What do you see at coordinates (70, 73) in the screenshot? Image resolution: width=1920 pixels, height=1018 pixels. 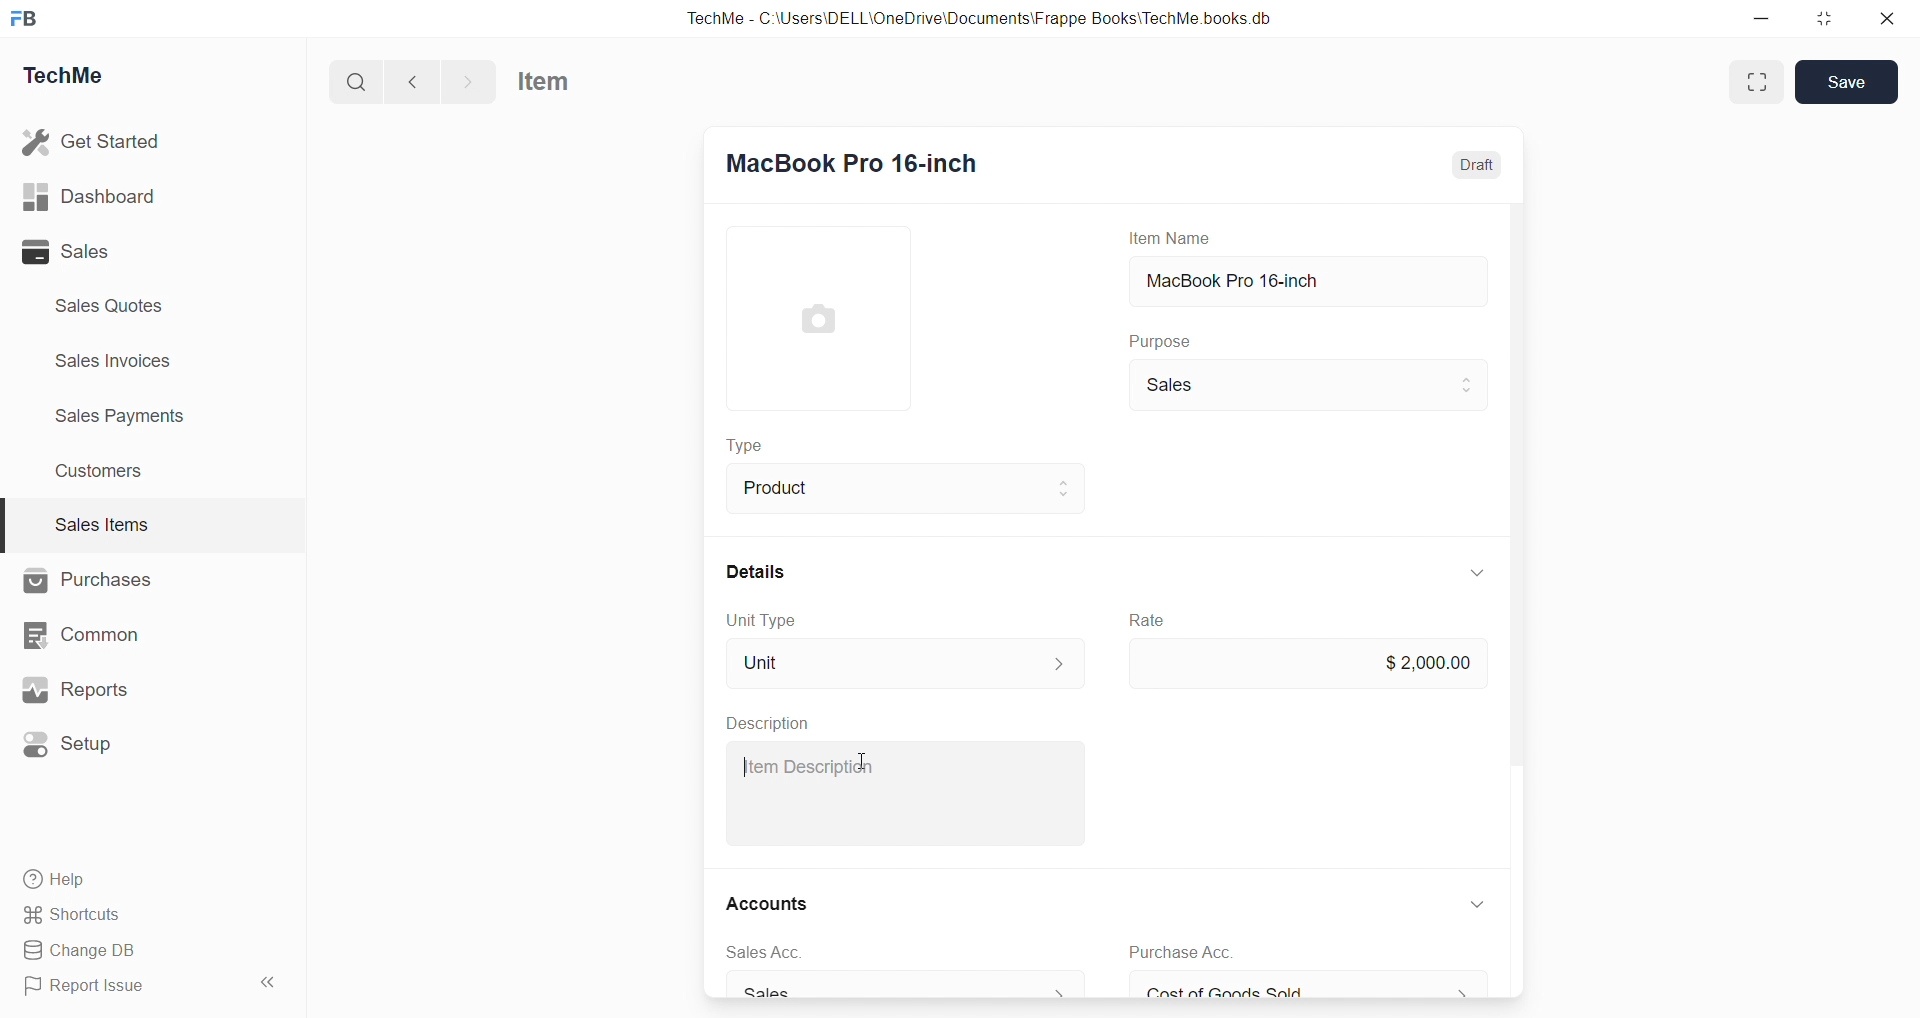 I see `TechMe` at bounding box center [70, 73].